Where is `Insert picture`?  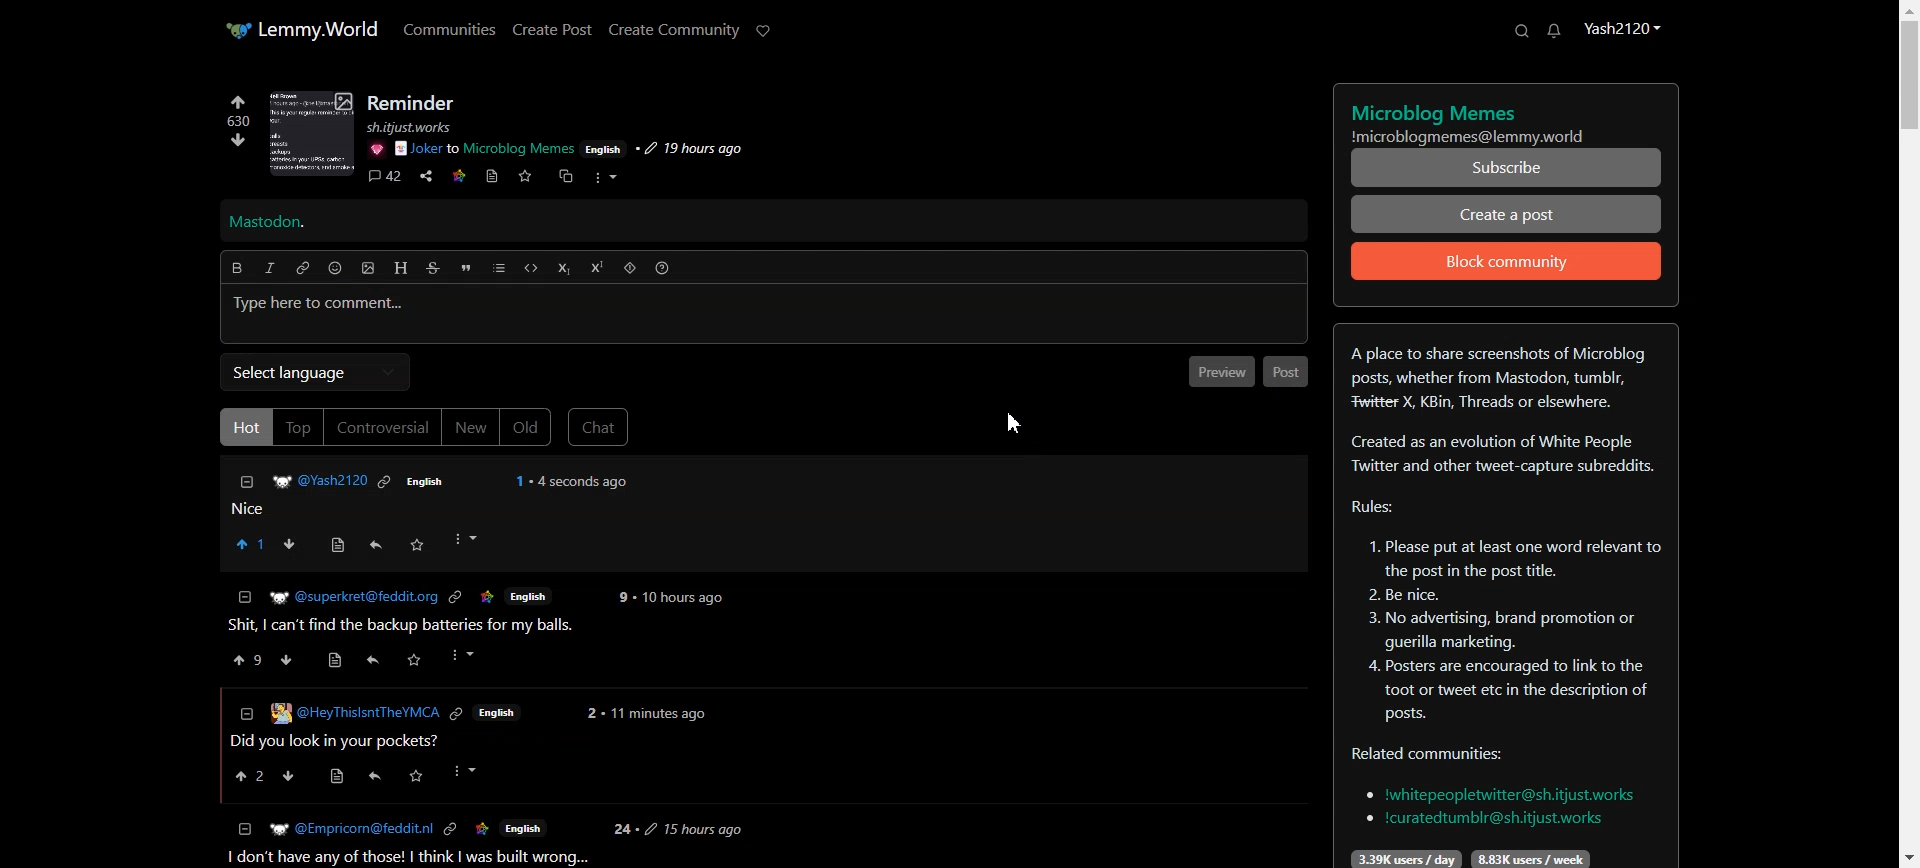 Insert picture is located at coordinates (369, 269).